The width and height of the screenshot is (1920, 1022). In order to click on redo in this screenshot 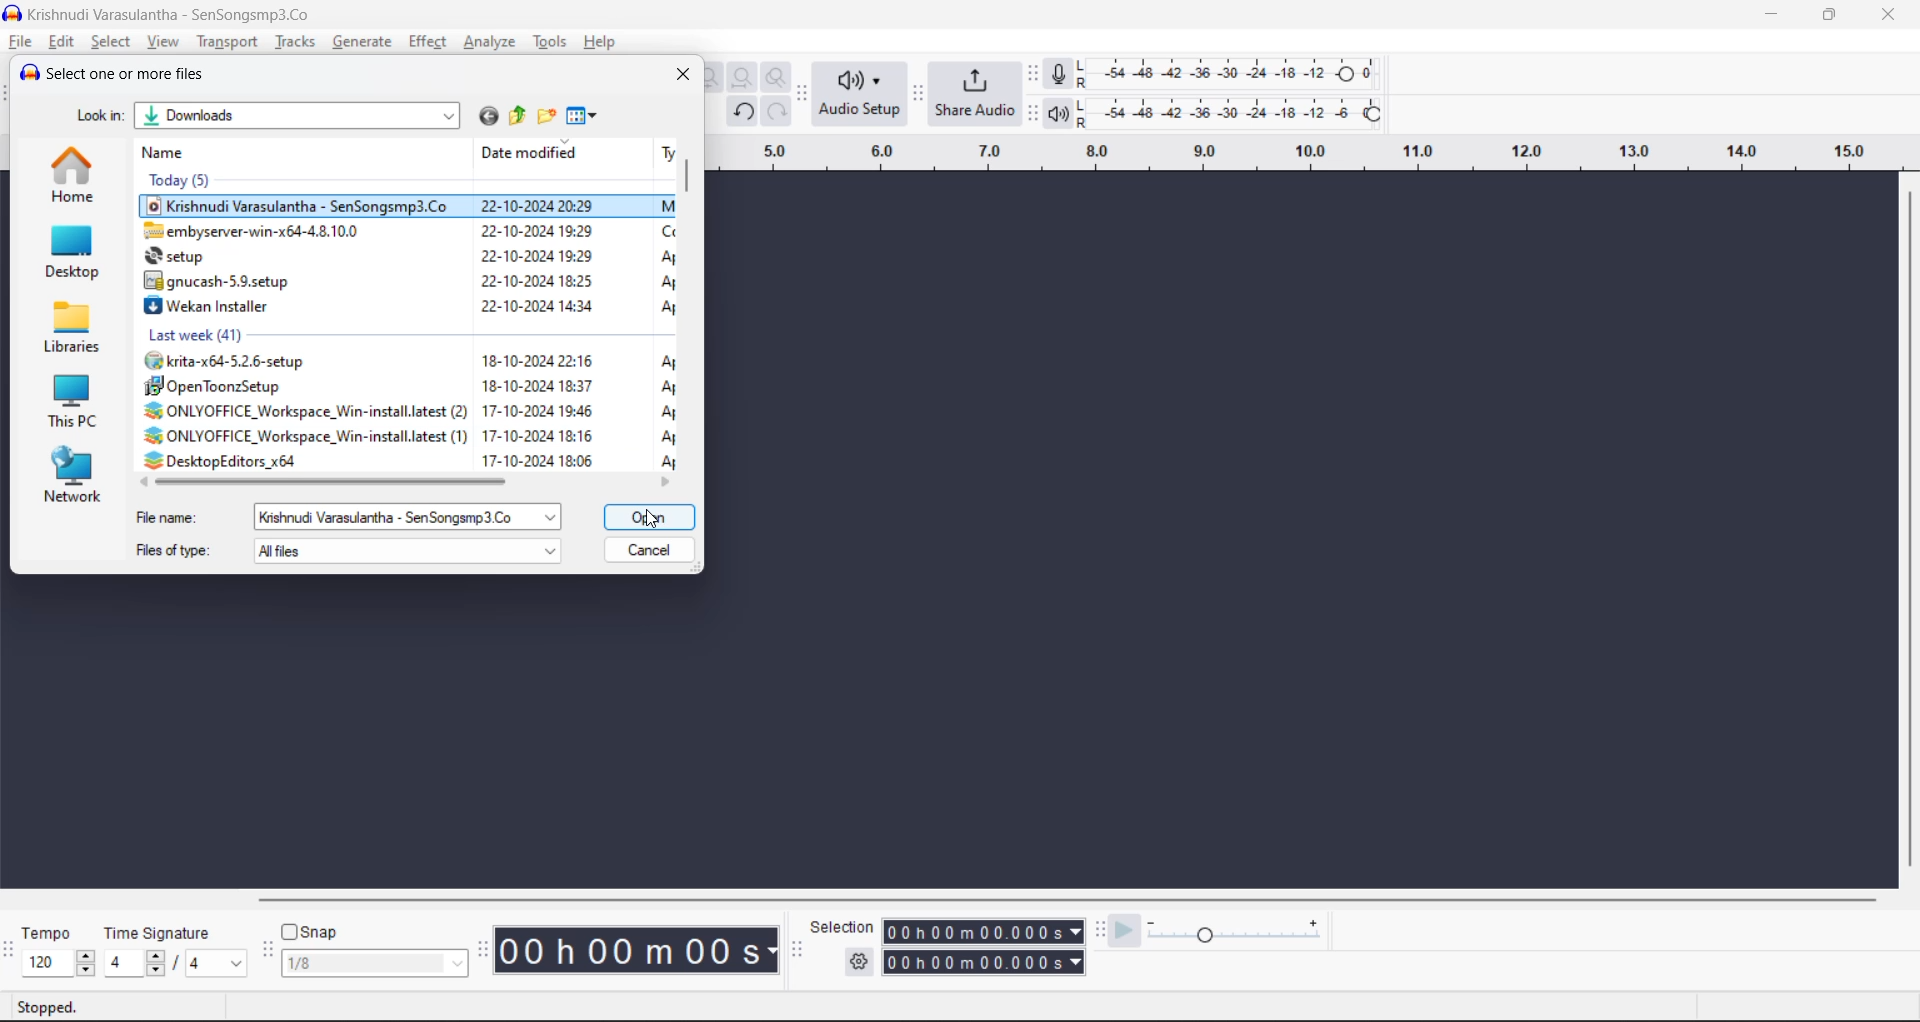, I will do `click(776, 111)`.